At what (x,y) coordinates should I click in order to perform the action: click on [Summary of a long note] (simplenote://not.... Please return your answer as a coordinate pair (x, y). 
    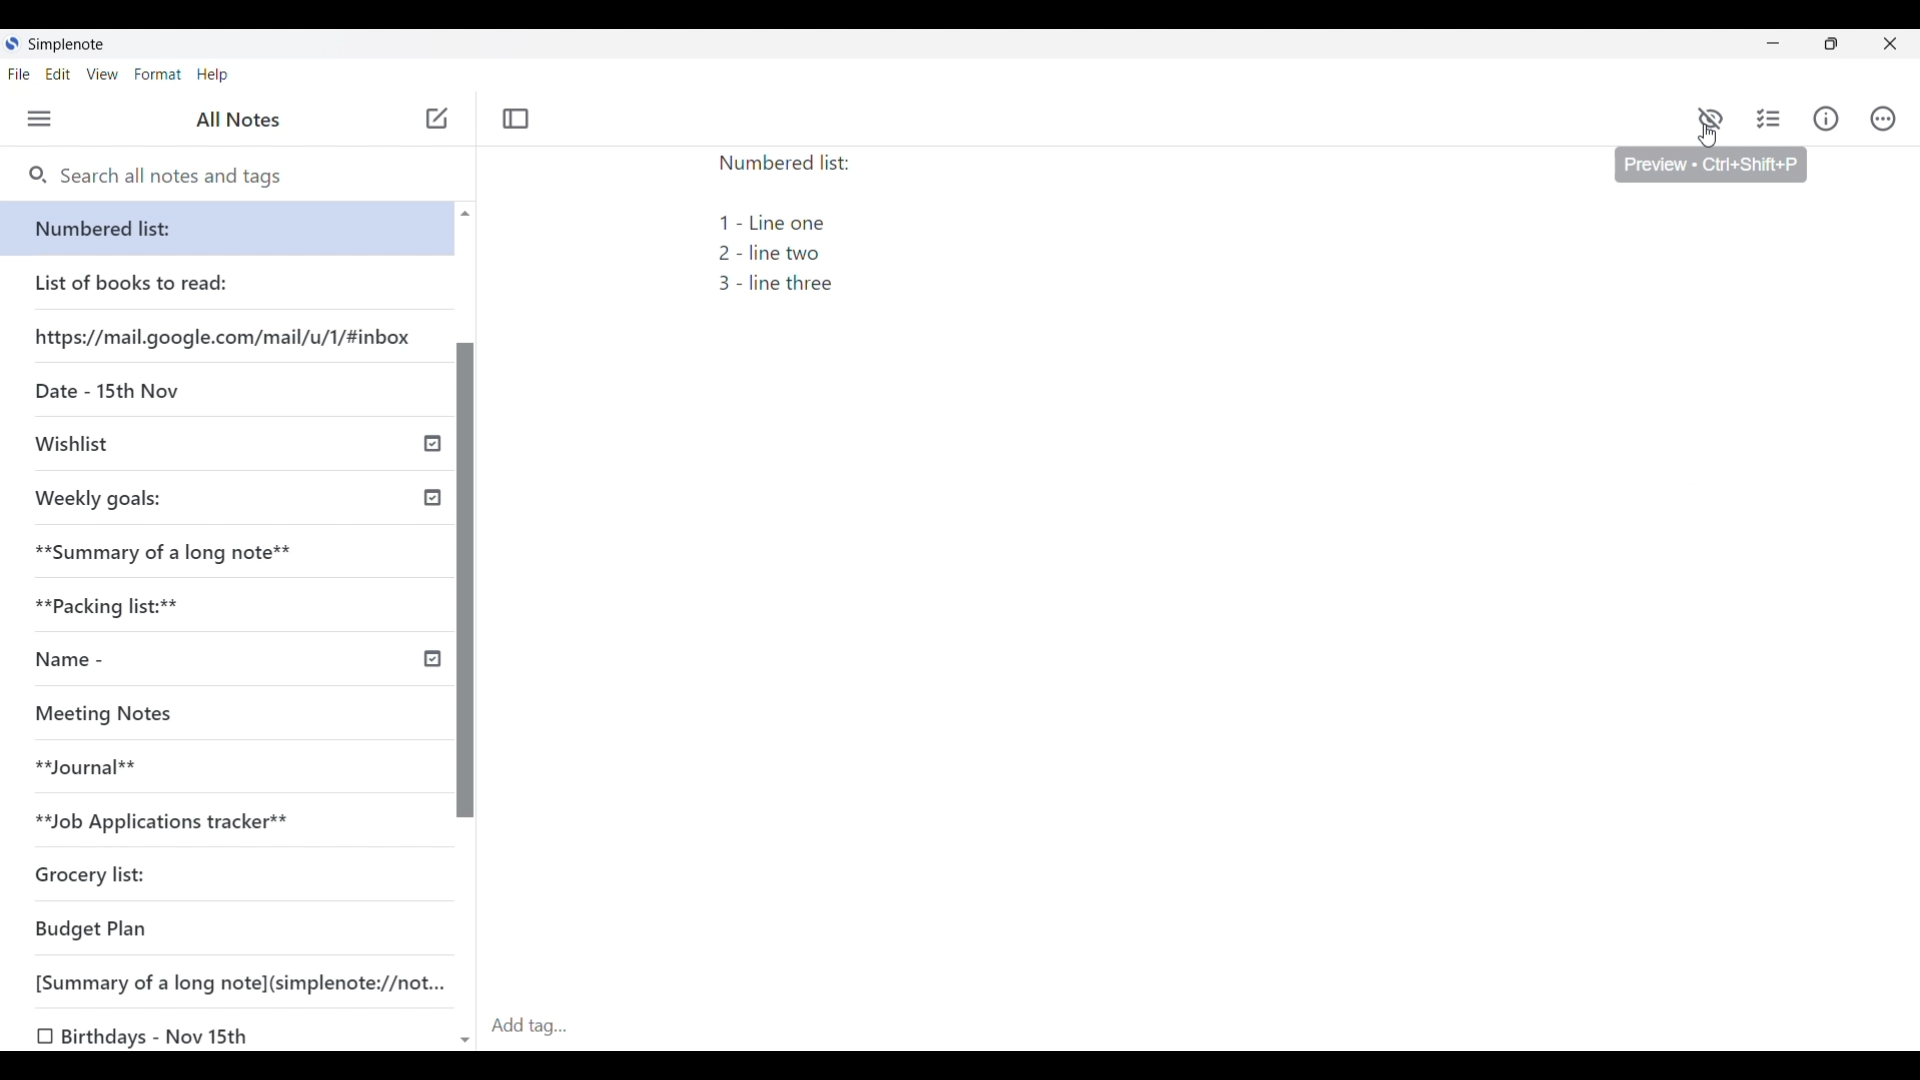
    Looking at the image, I should click on (226, 980).